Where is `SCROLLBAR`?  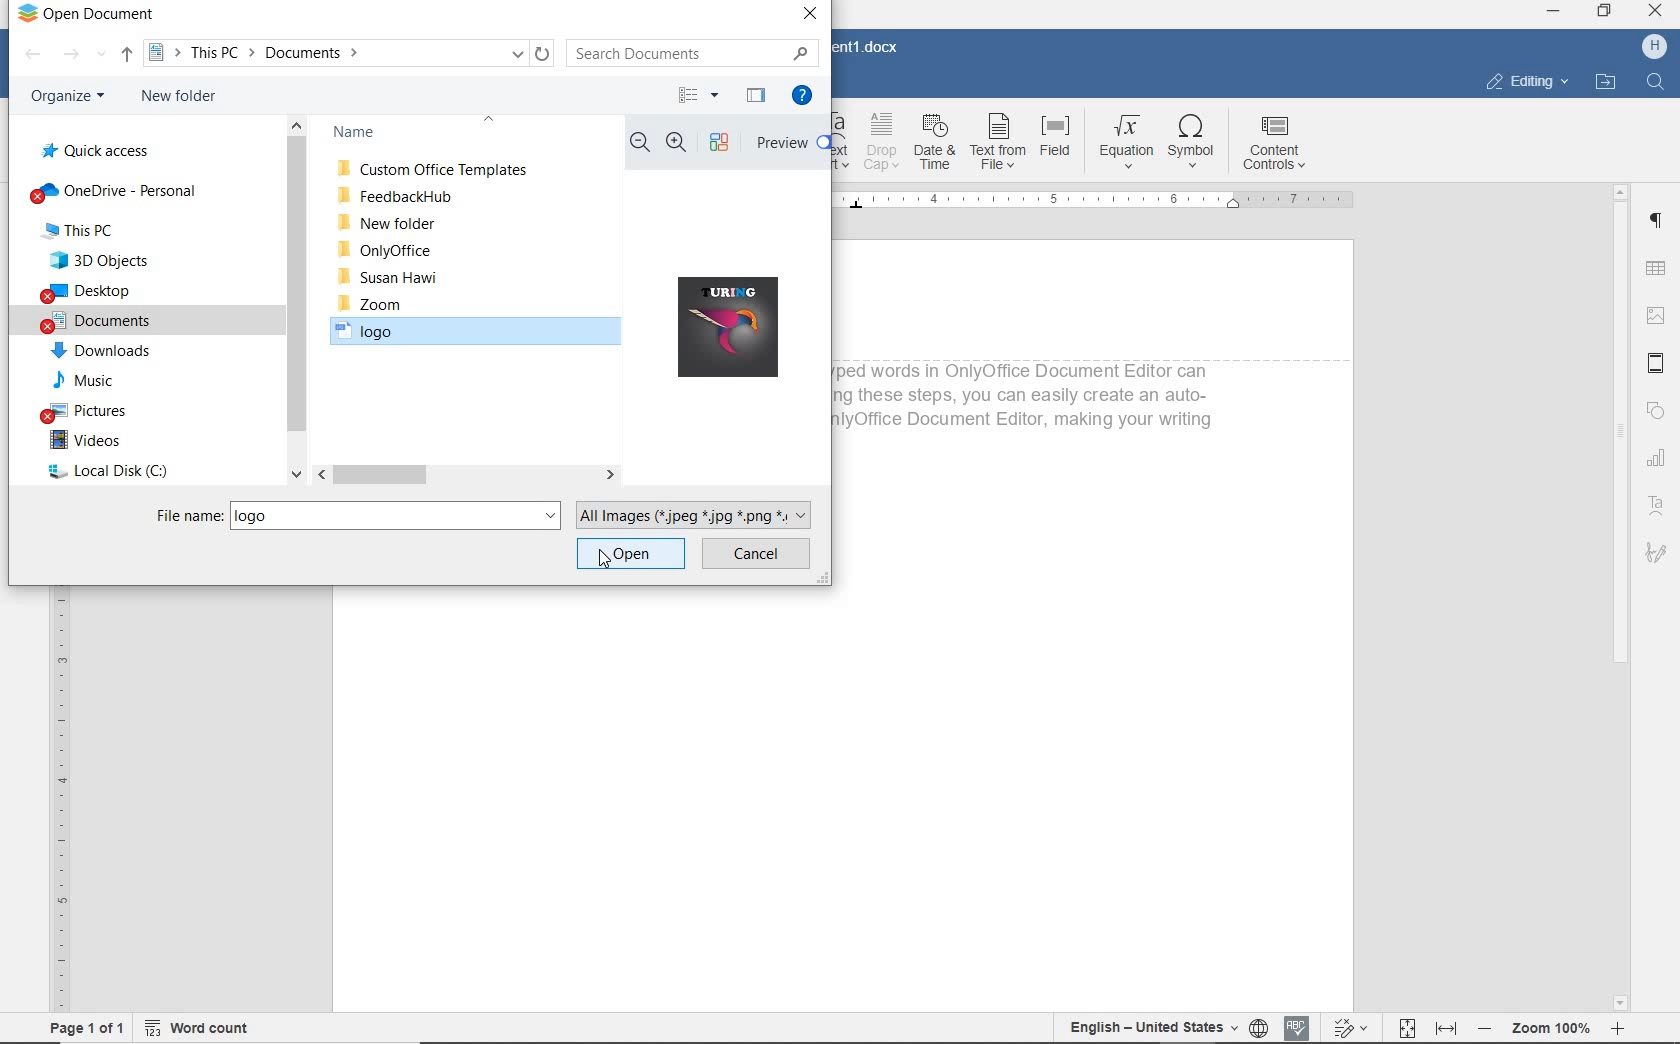 SCROLLBAR is located at coordinates (467, 475).